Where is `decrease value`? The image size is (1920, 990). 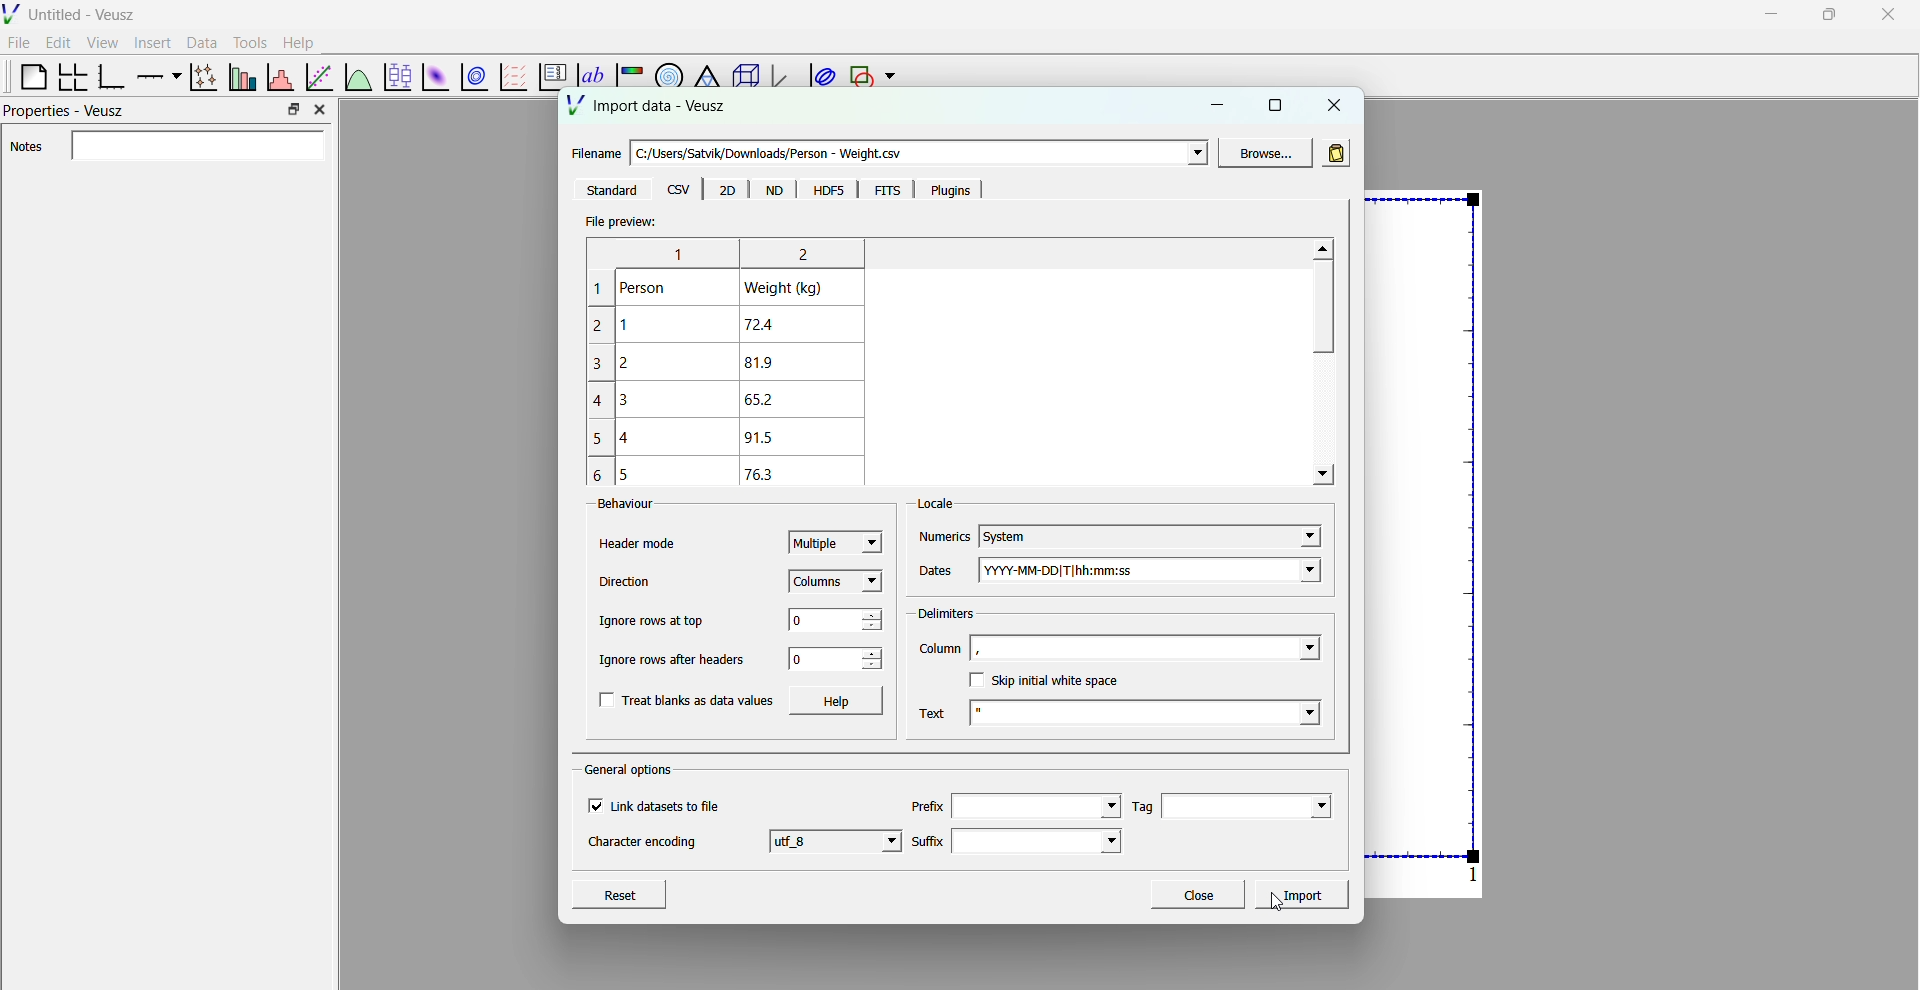 decrease value is located at coordinates (872, 666).